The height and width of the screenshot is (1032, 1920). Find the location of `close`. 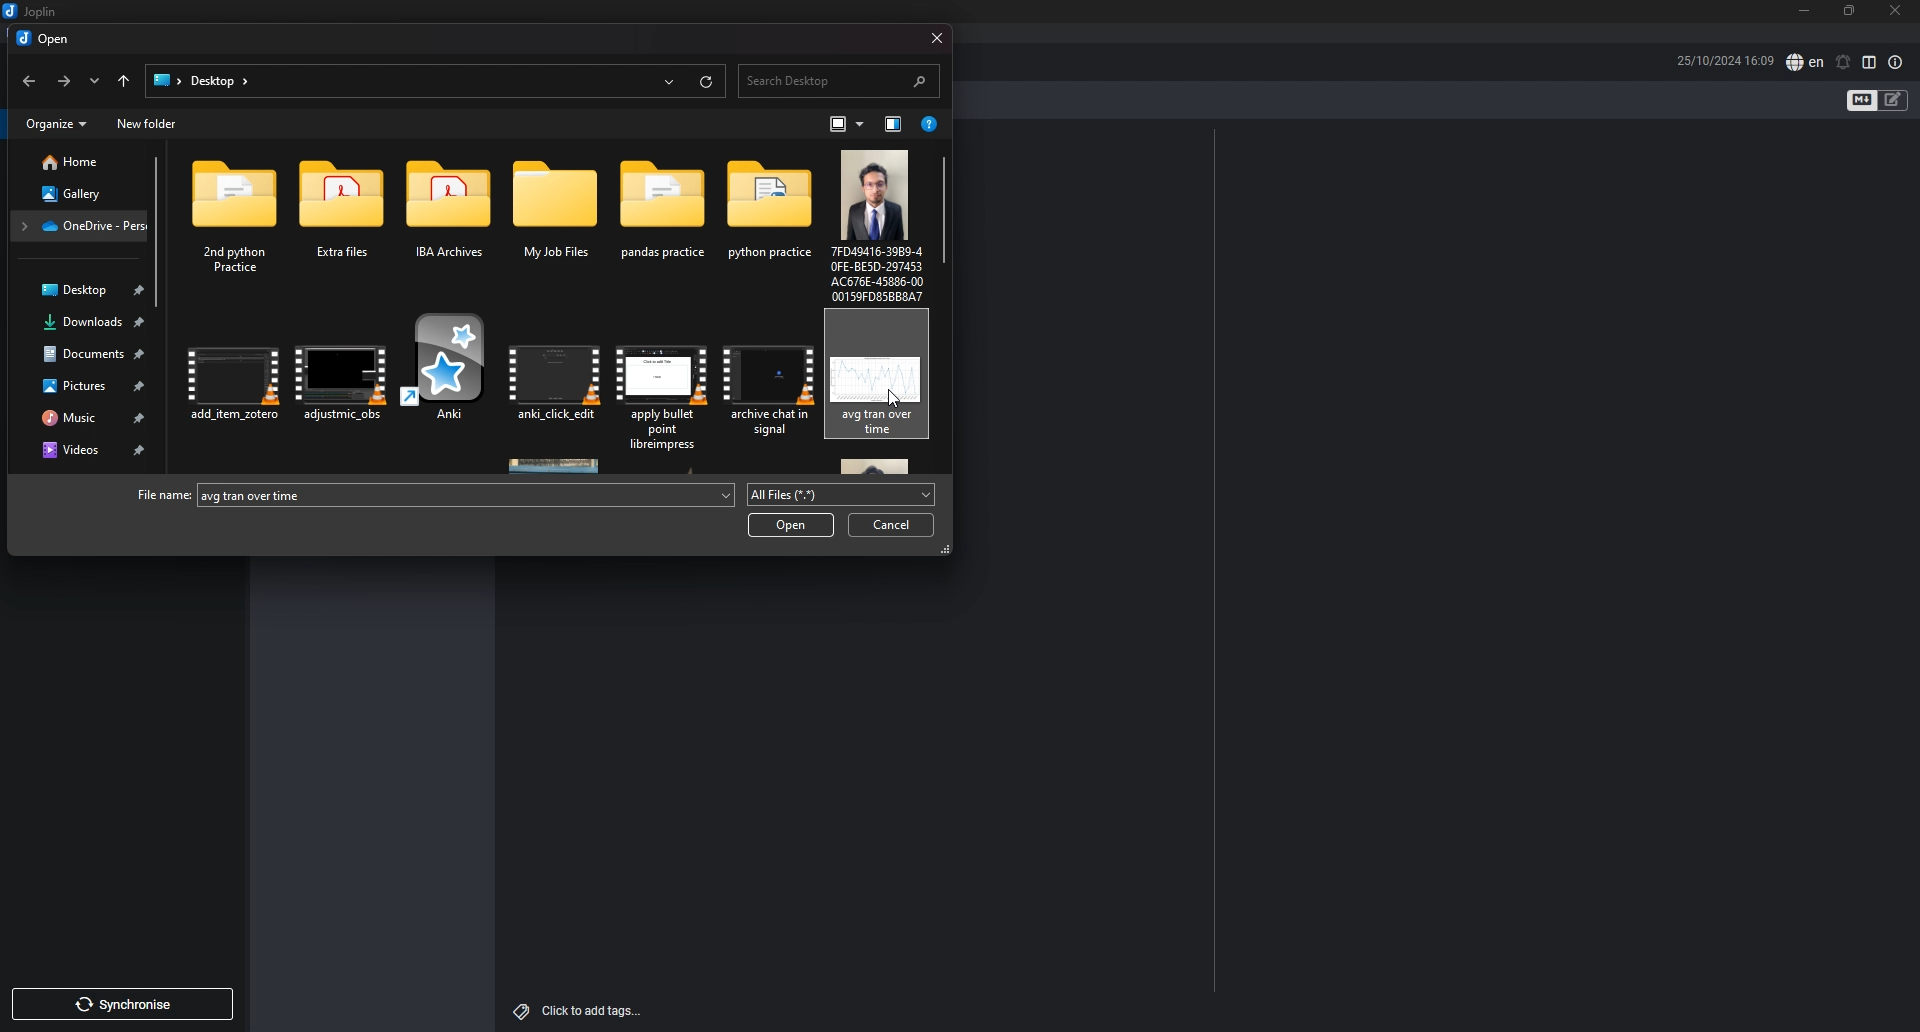

close is located at coordinates (931, 35).